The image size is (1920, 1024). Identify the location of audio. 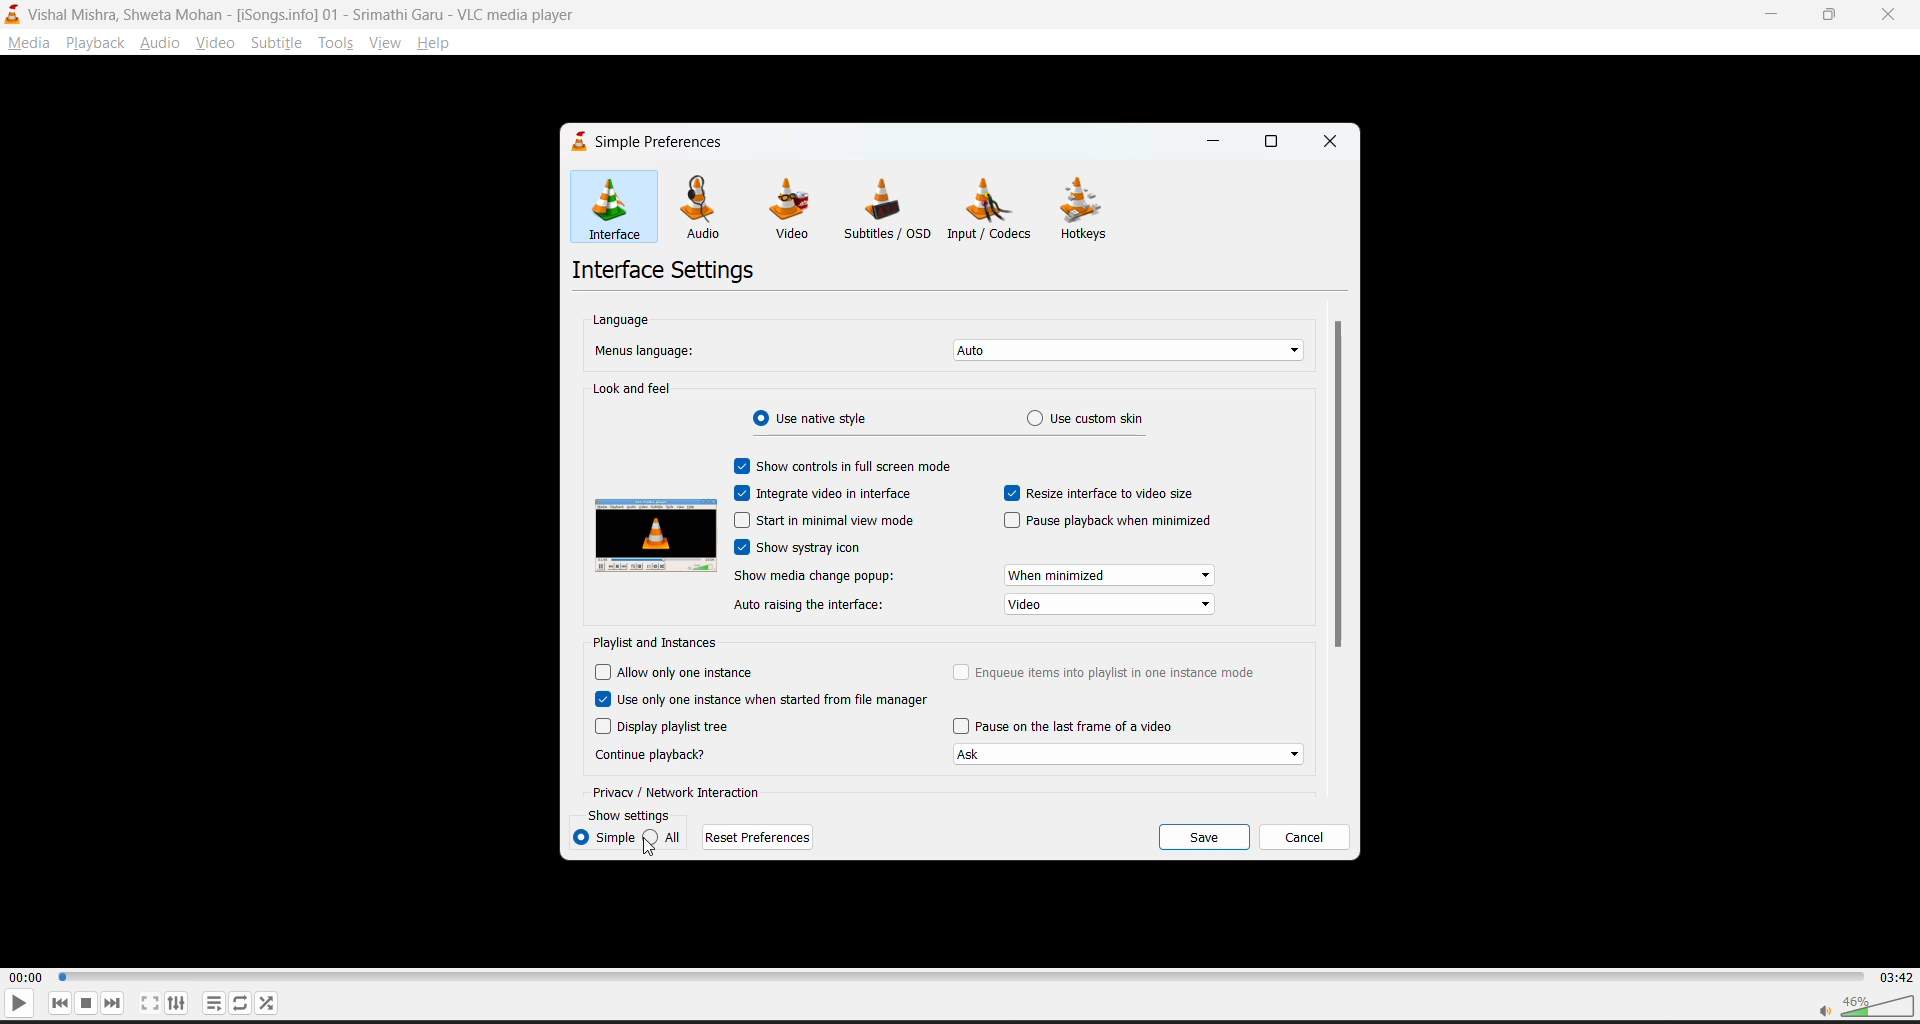
(700, 205).